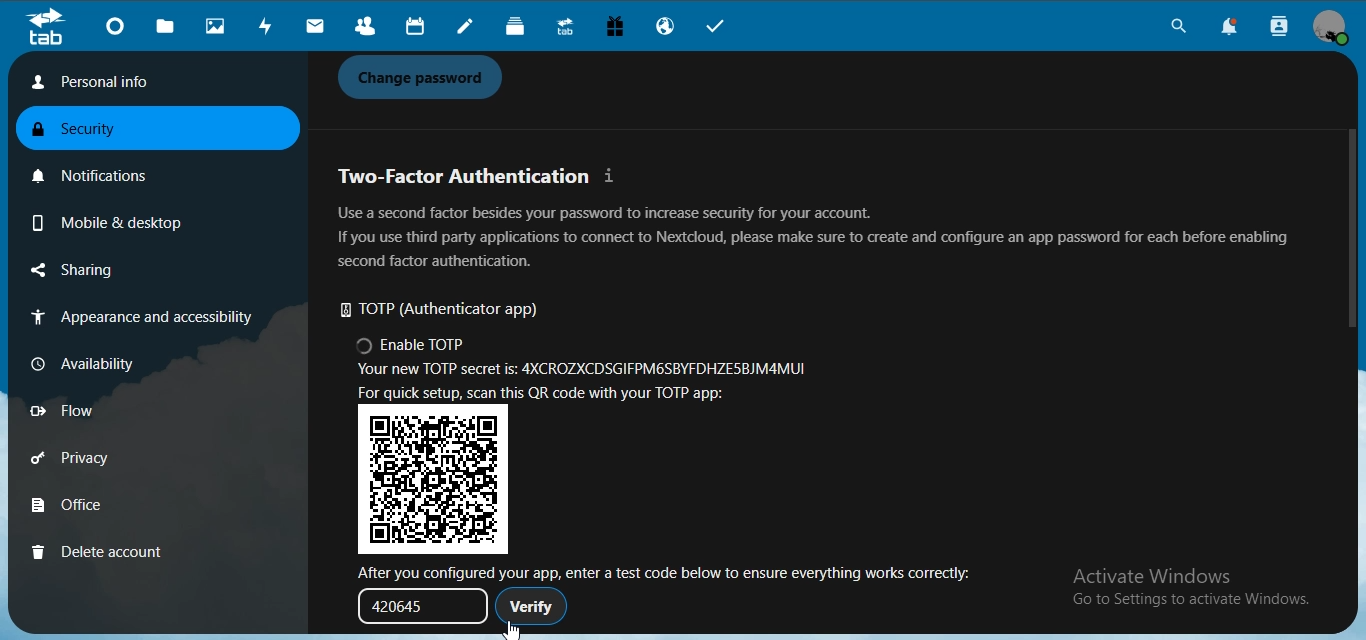  Describe the element at coordinates (365, 27) in the screenshot. I see `contact` at that location.